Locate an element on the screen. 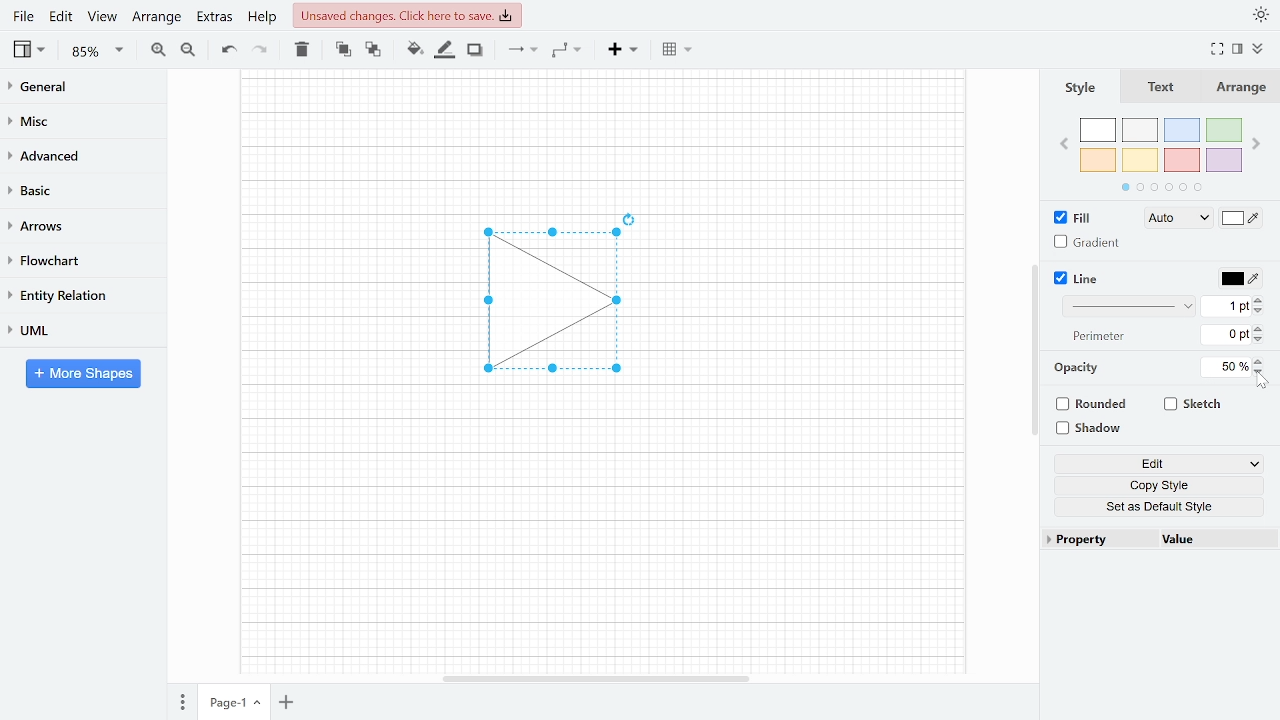 Image resolution: width=1280 pixels, height=720 pixels. Flowchart is located at coordinates (75, 261).